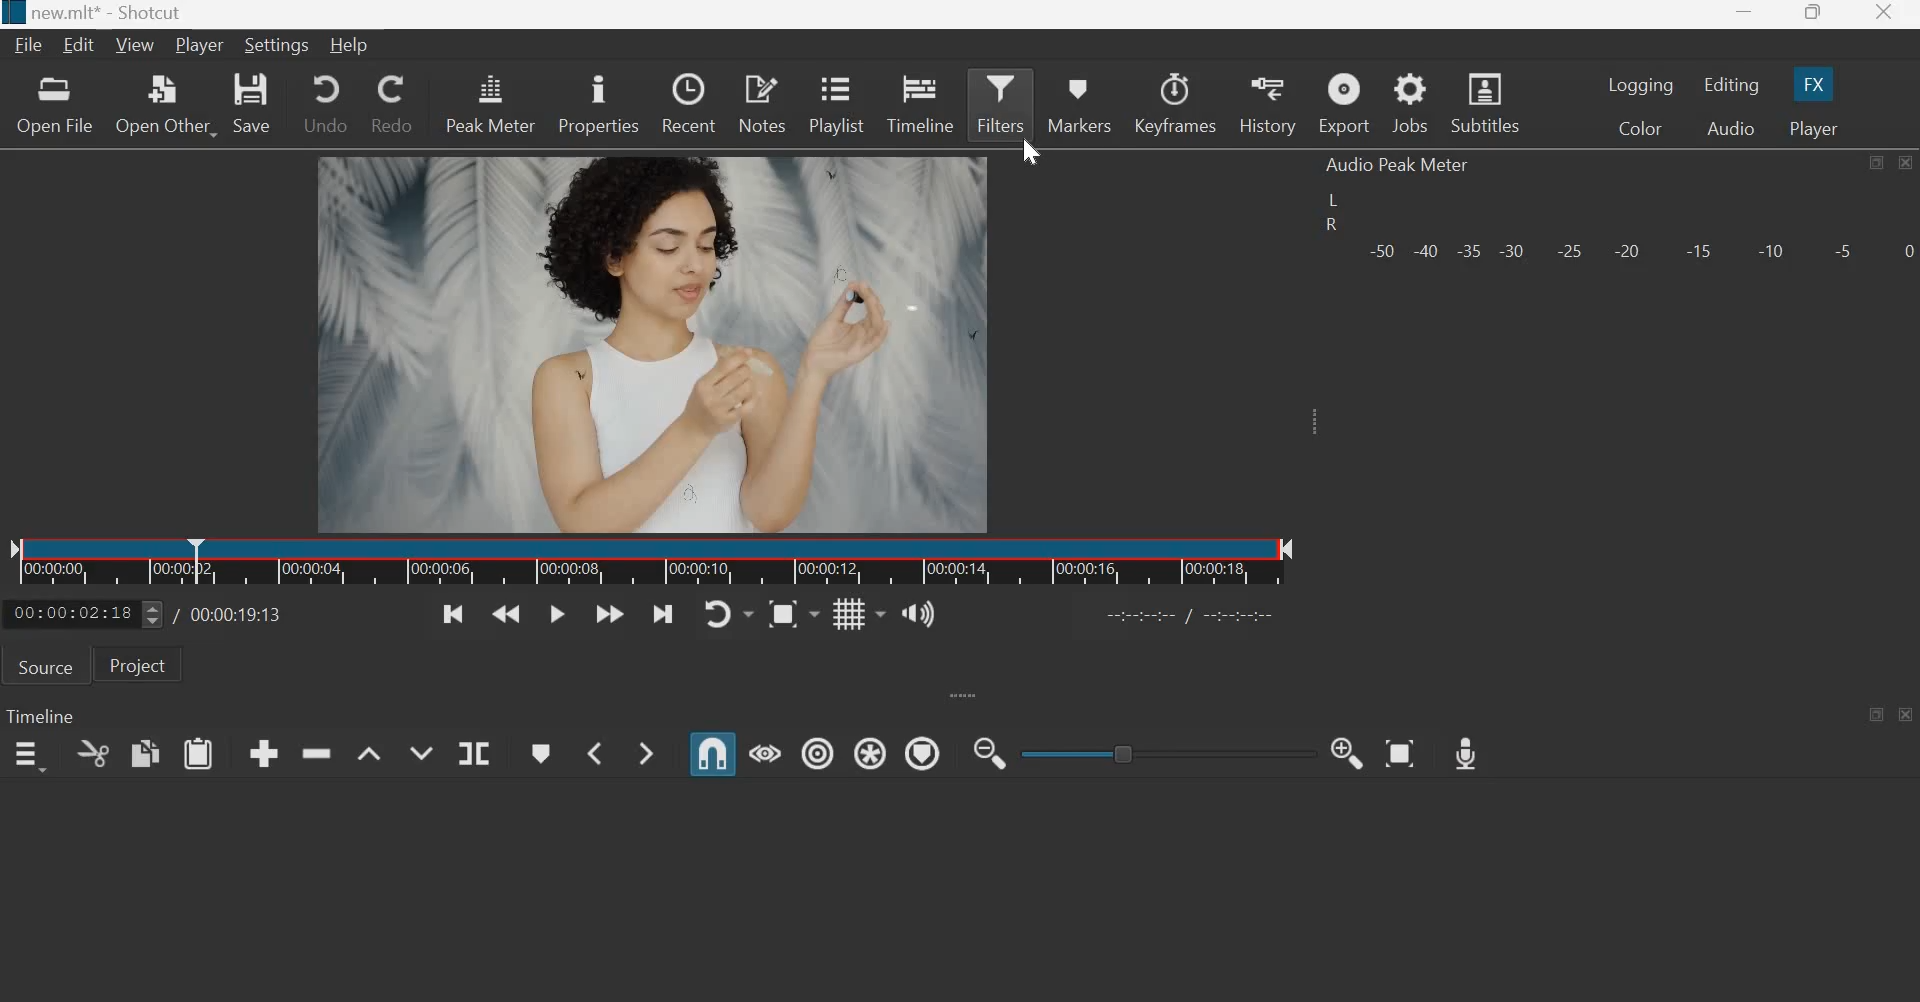 This screenshot has height=1002, width=1920. Describe the element at coordinates (923, 753) in the screenshot. I see `Ripple Markers` at that location.